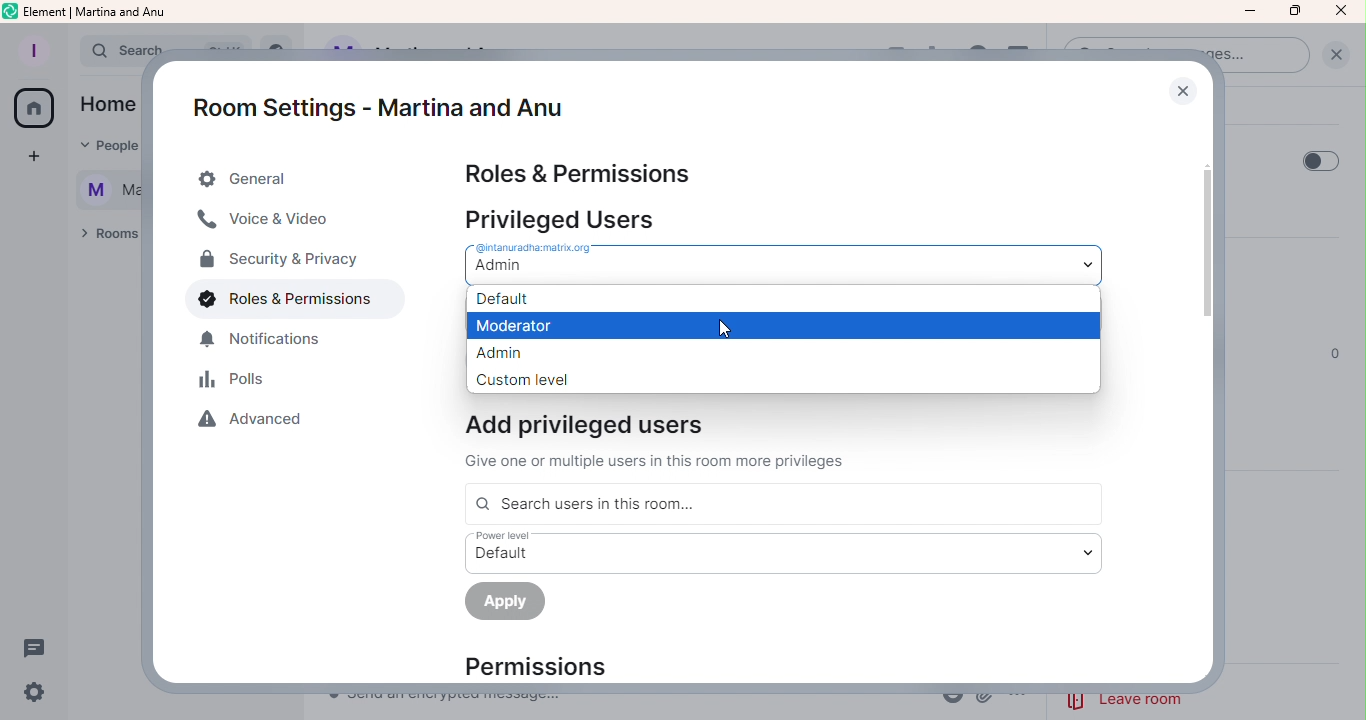 This screenshot has height=720, width=1366. Describe the element at coordinates (580, 173) in the screenshot. I see `Roles and permissions` at that location.